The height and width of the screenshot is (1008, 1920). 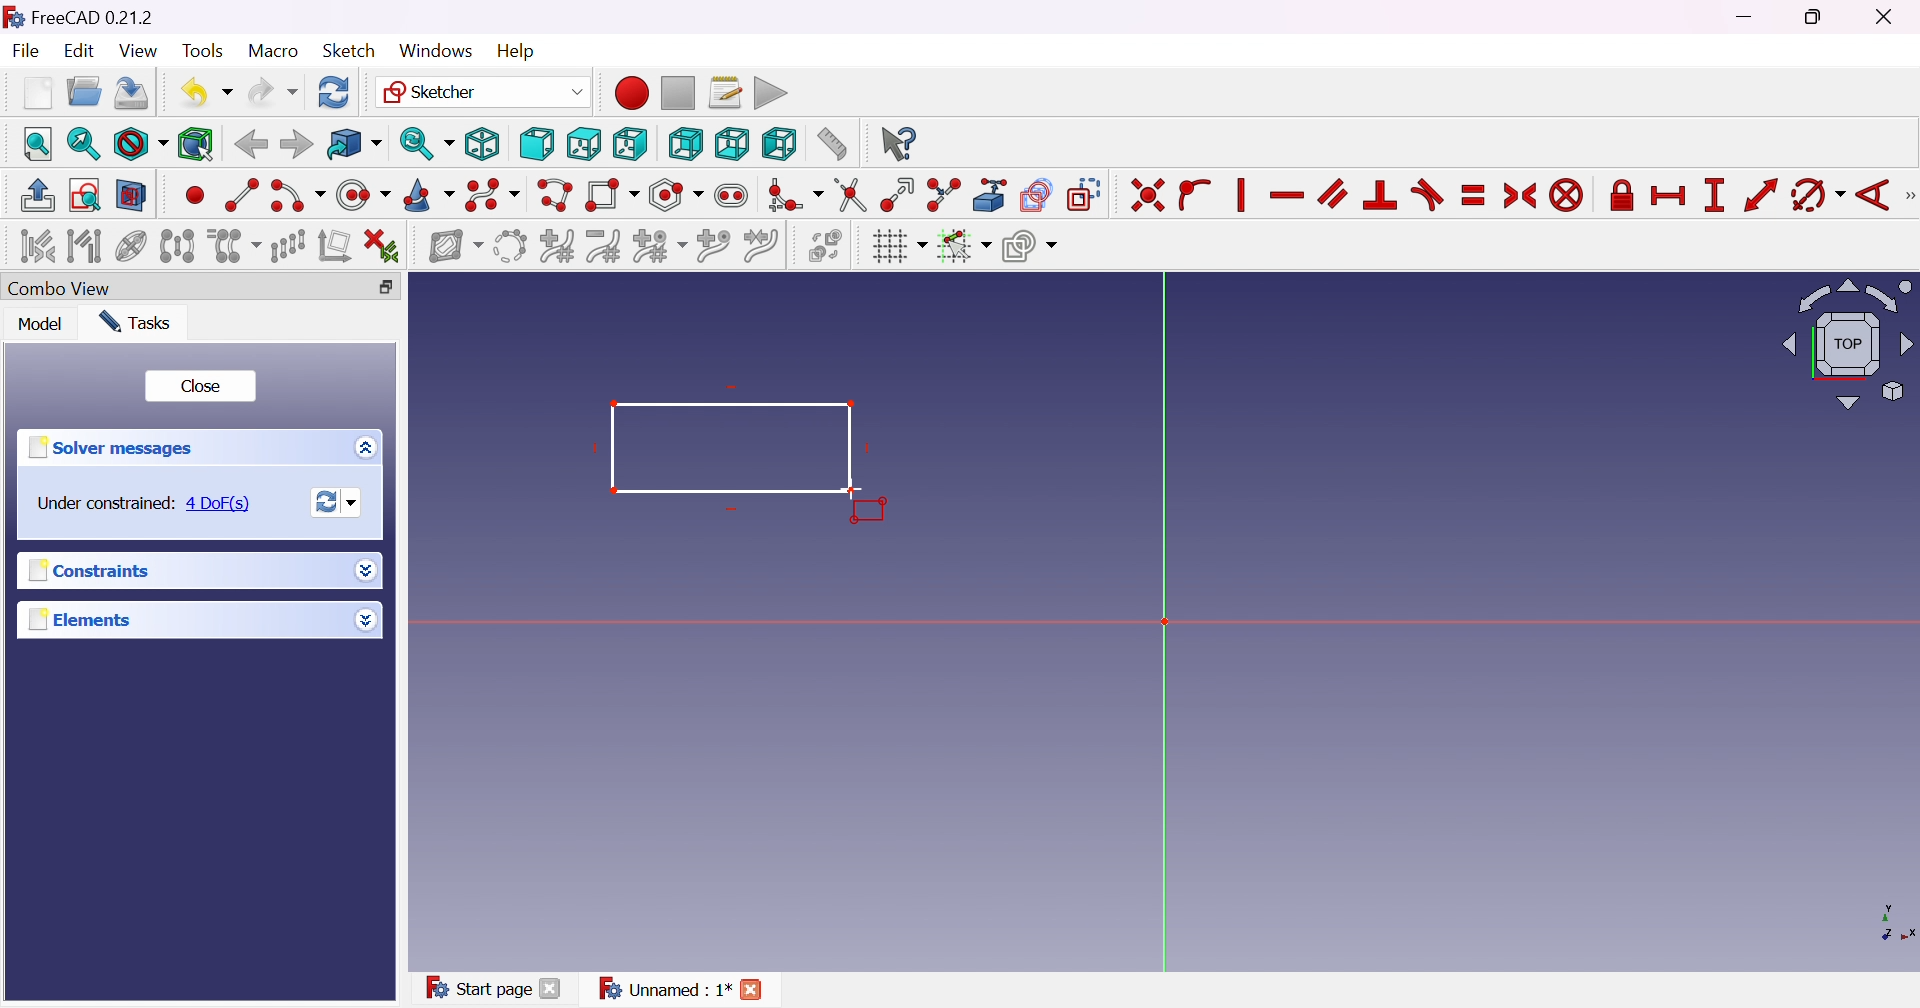 I want to click on Under constrained: 4 DoF(s), so click(x=142, y=504).